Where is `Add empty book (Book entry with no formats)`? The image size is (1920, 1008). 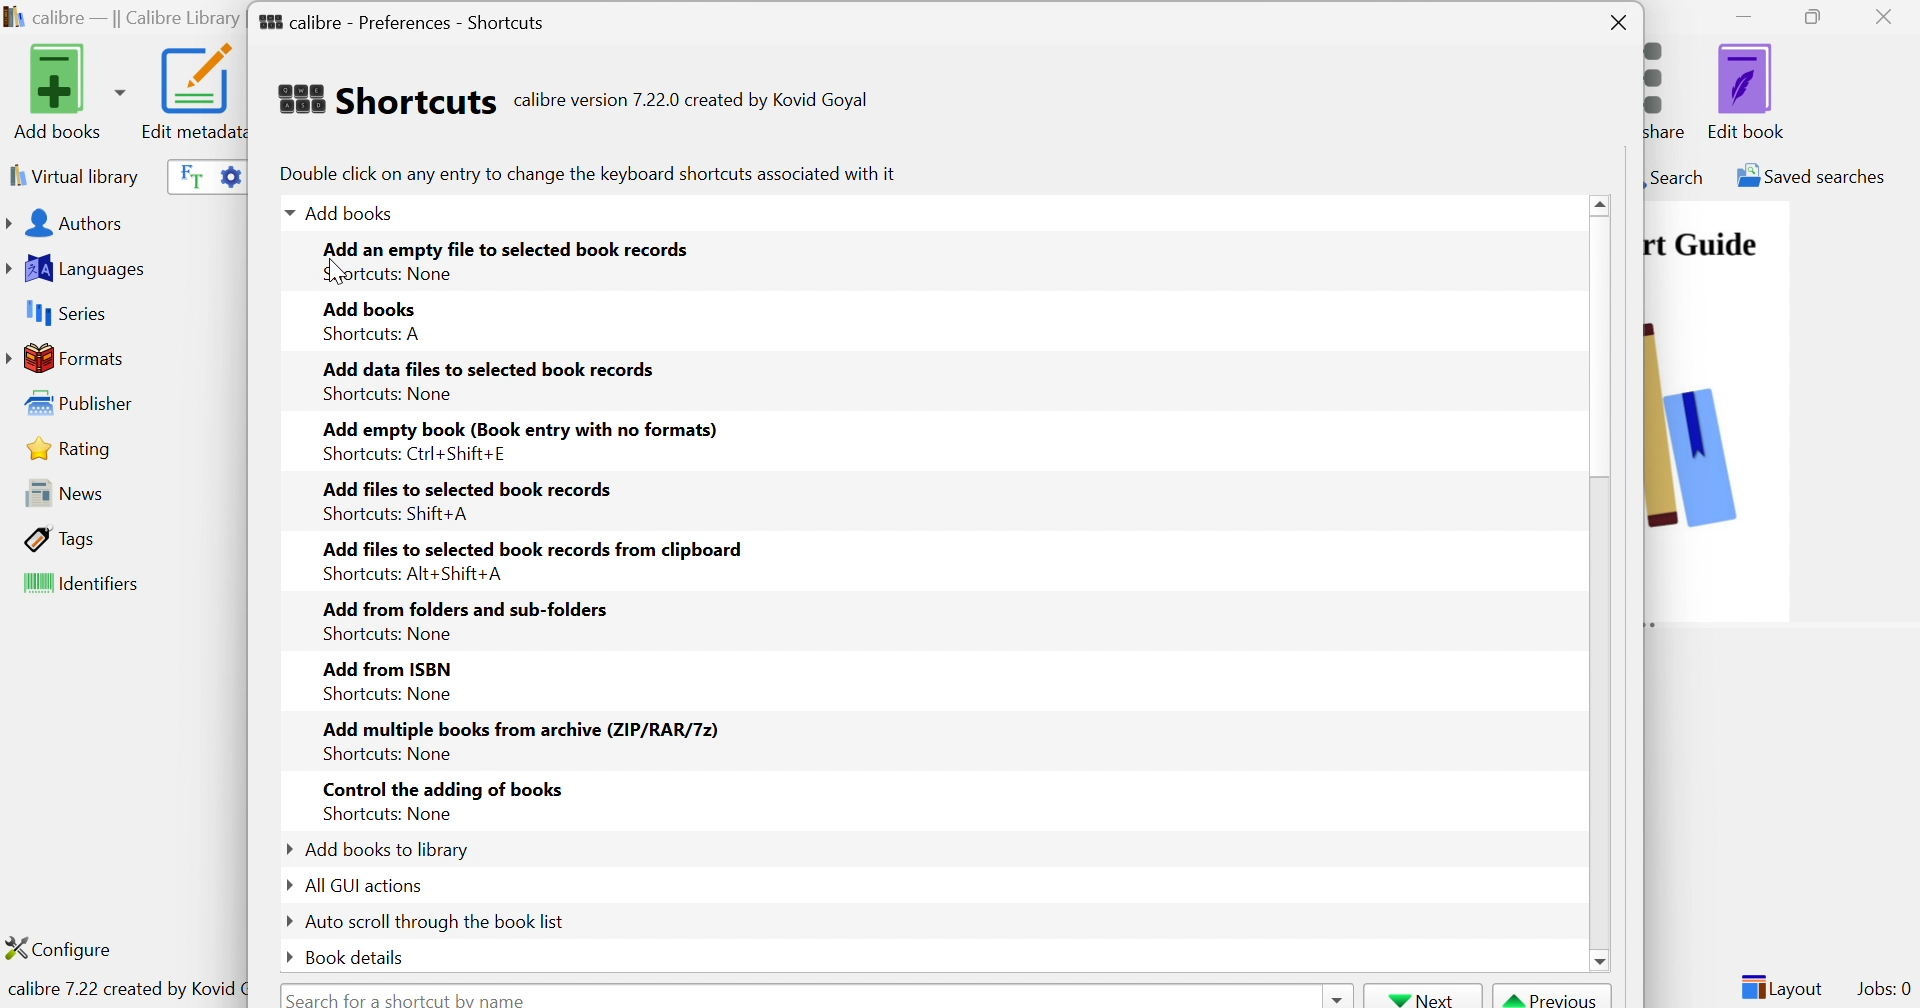 Add empty book (Book entry with no formats) is located at coordinates (516, 427).